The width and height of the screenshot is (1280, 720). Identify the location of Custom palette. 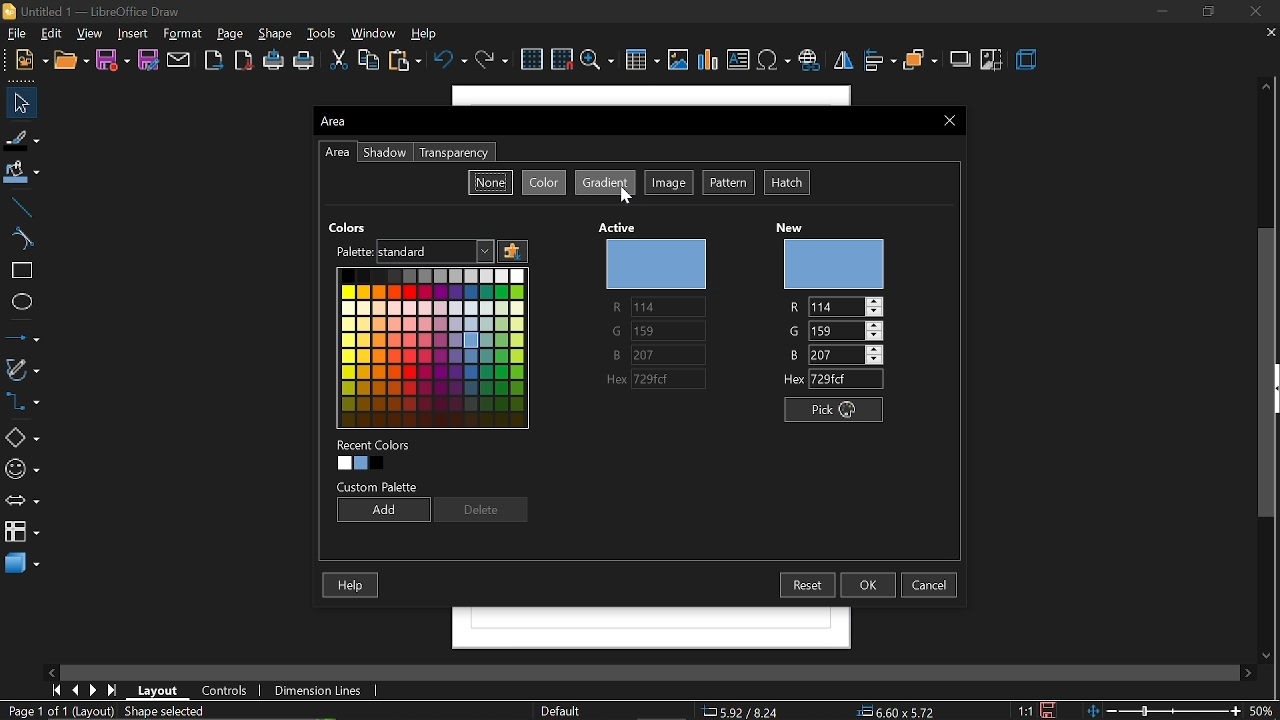
(377, 487).